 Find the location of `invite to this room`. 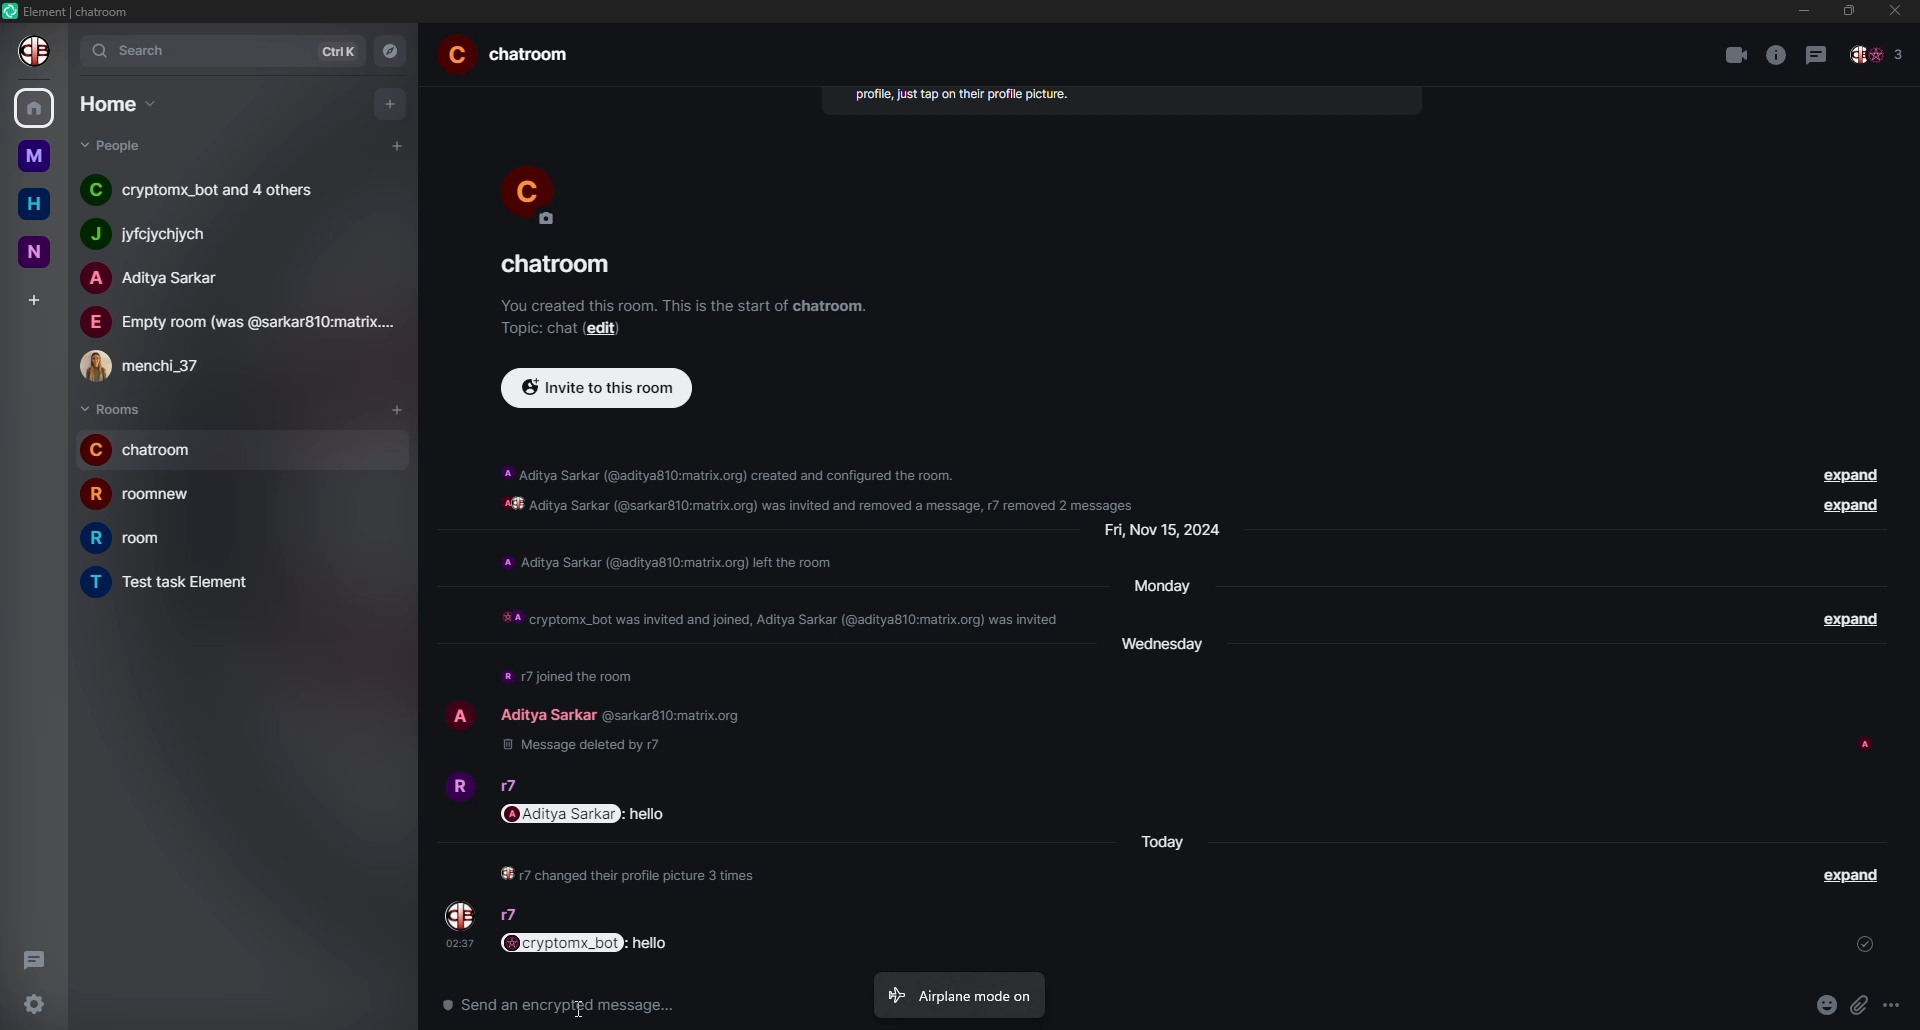

invite to this room is located at coordinates (595, 388).